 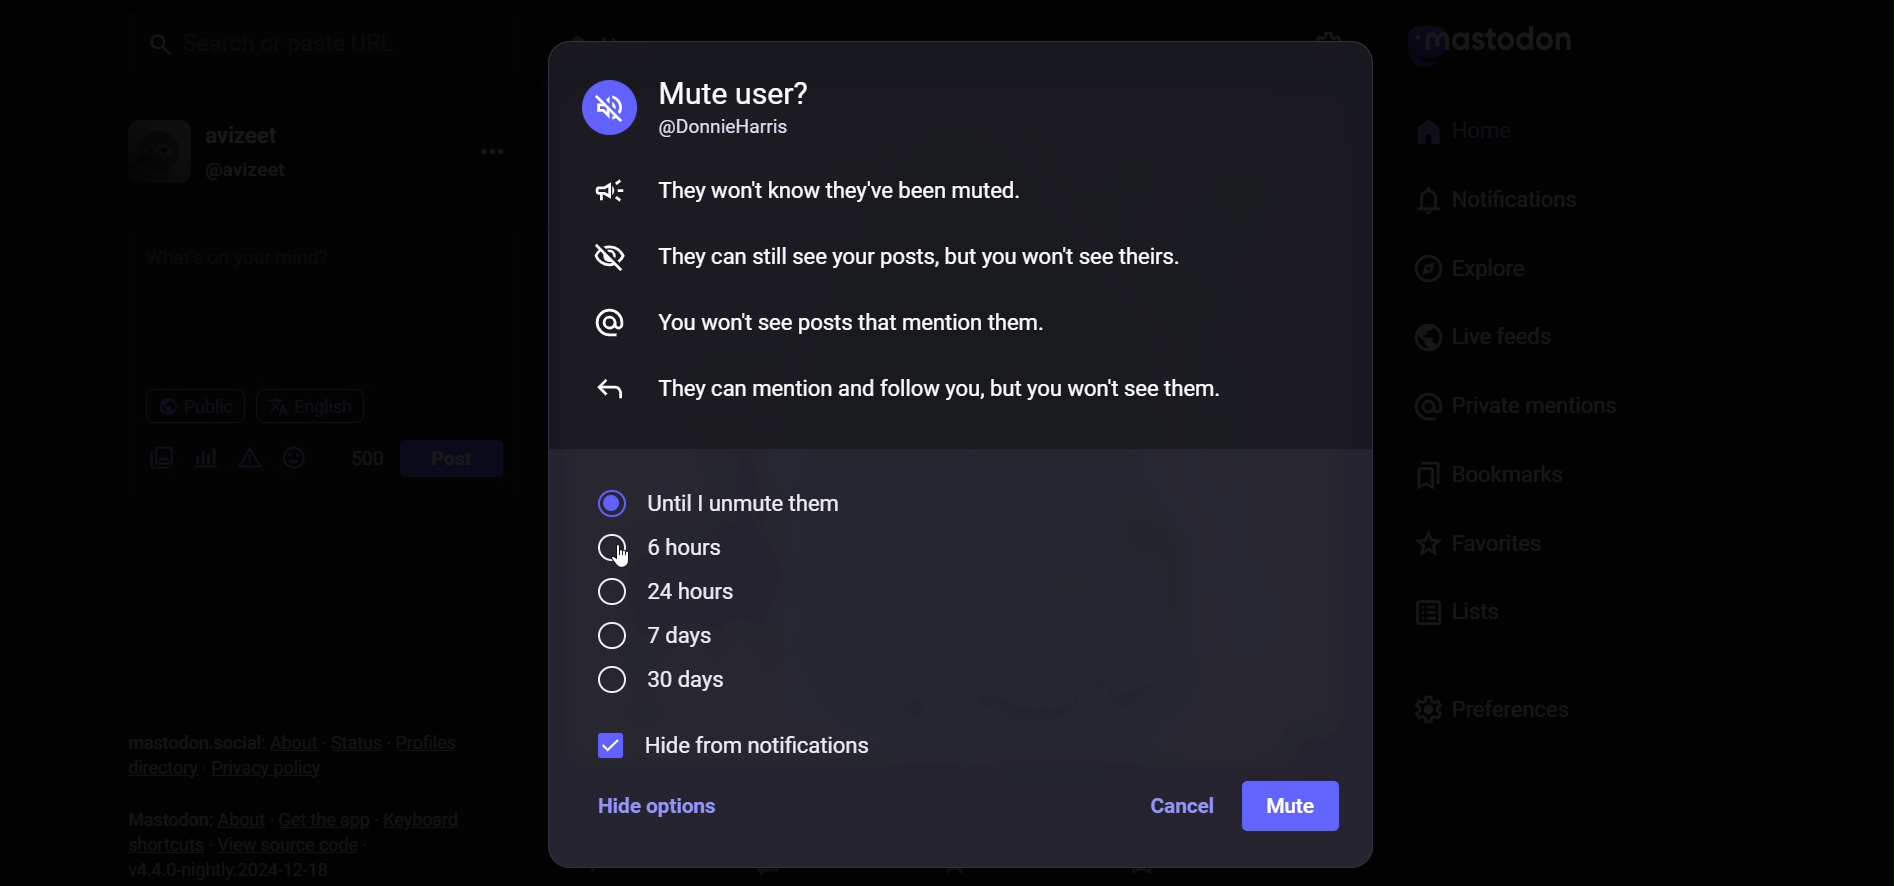 I want to click on hide, so click(x=605, y=259).